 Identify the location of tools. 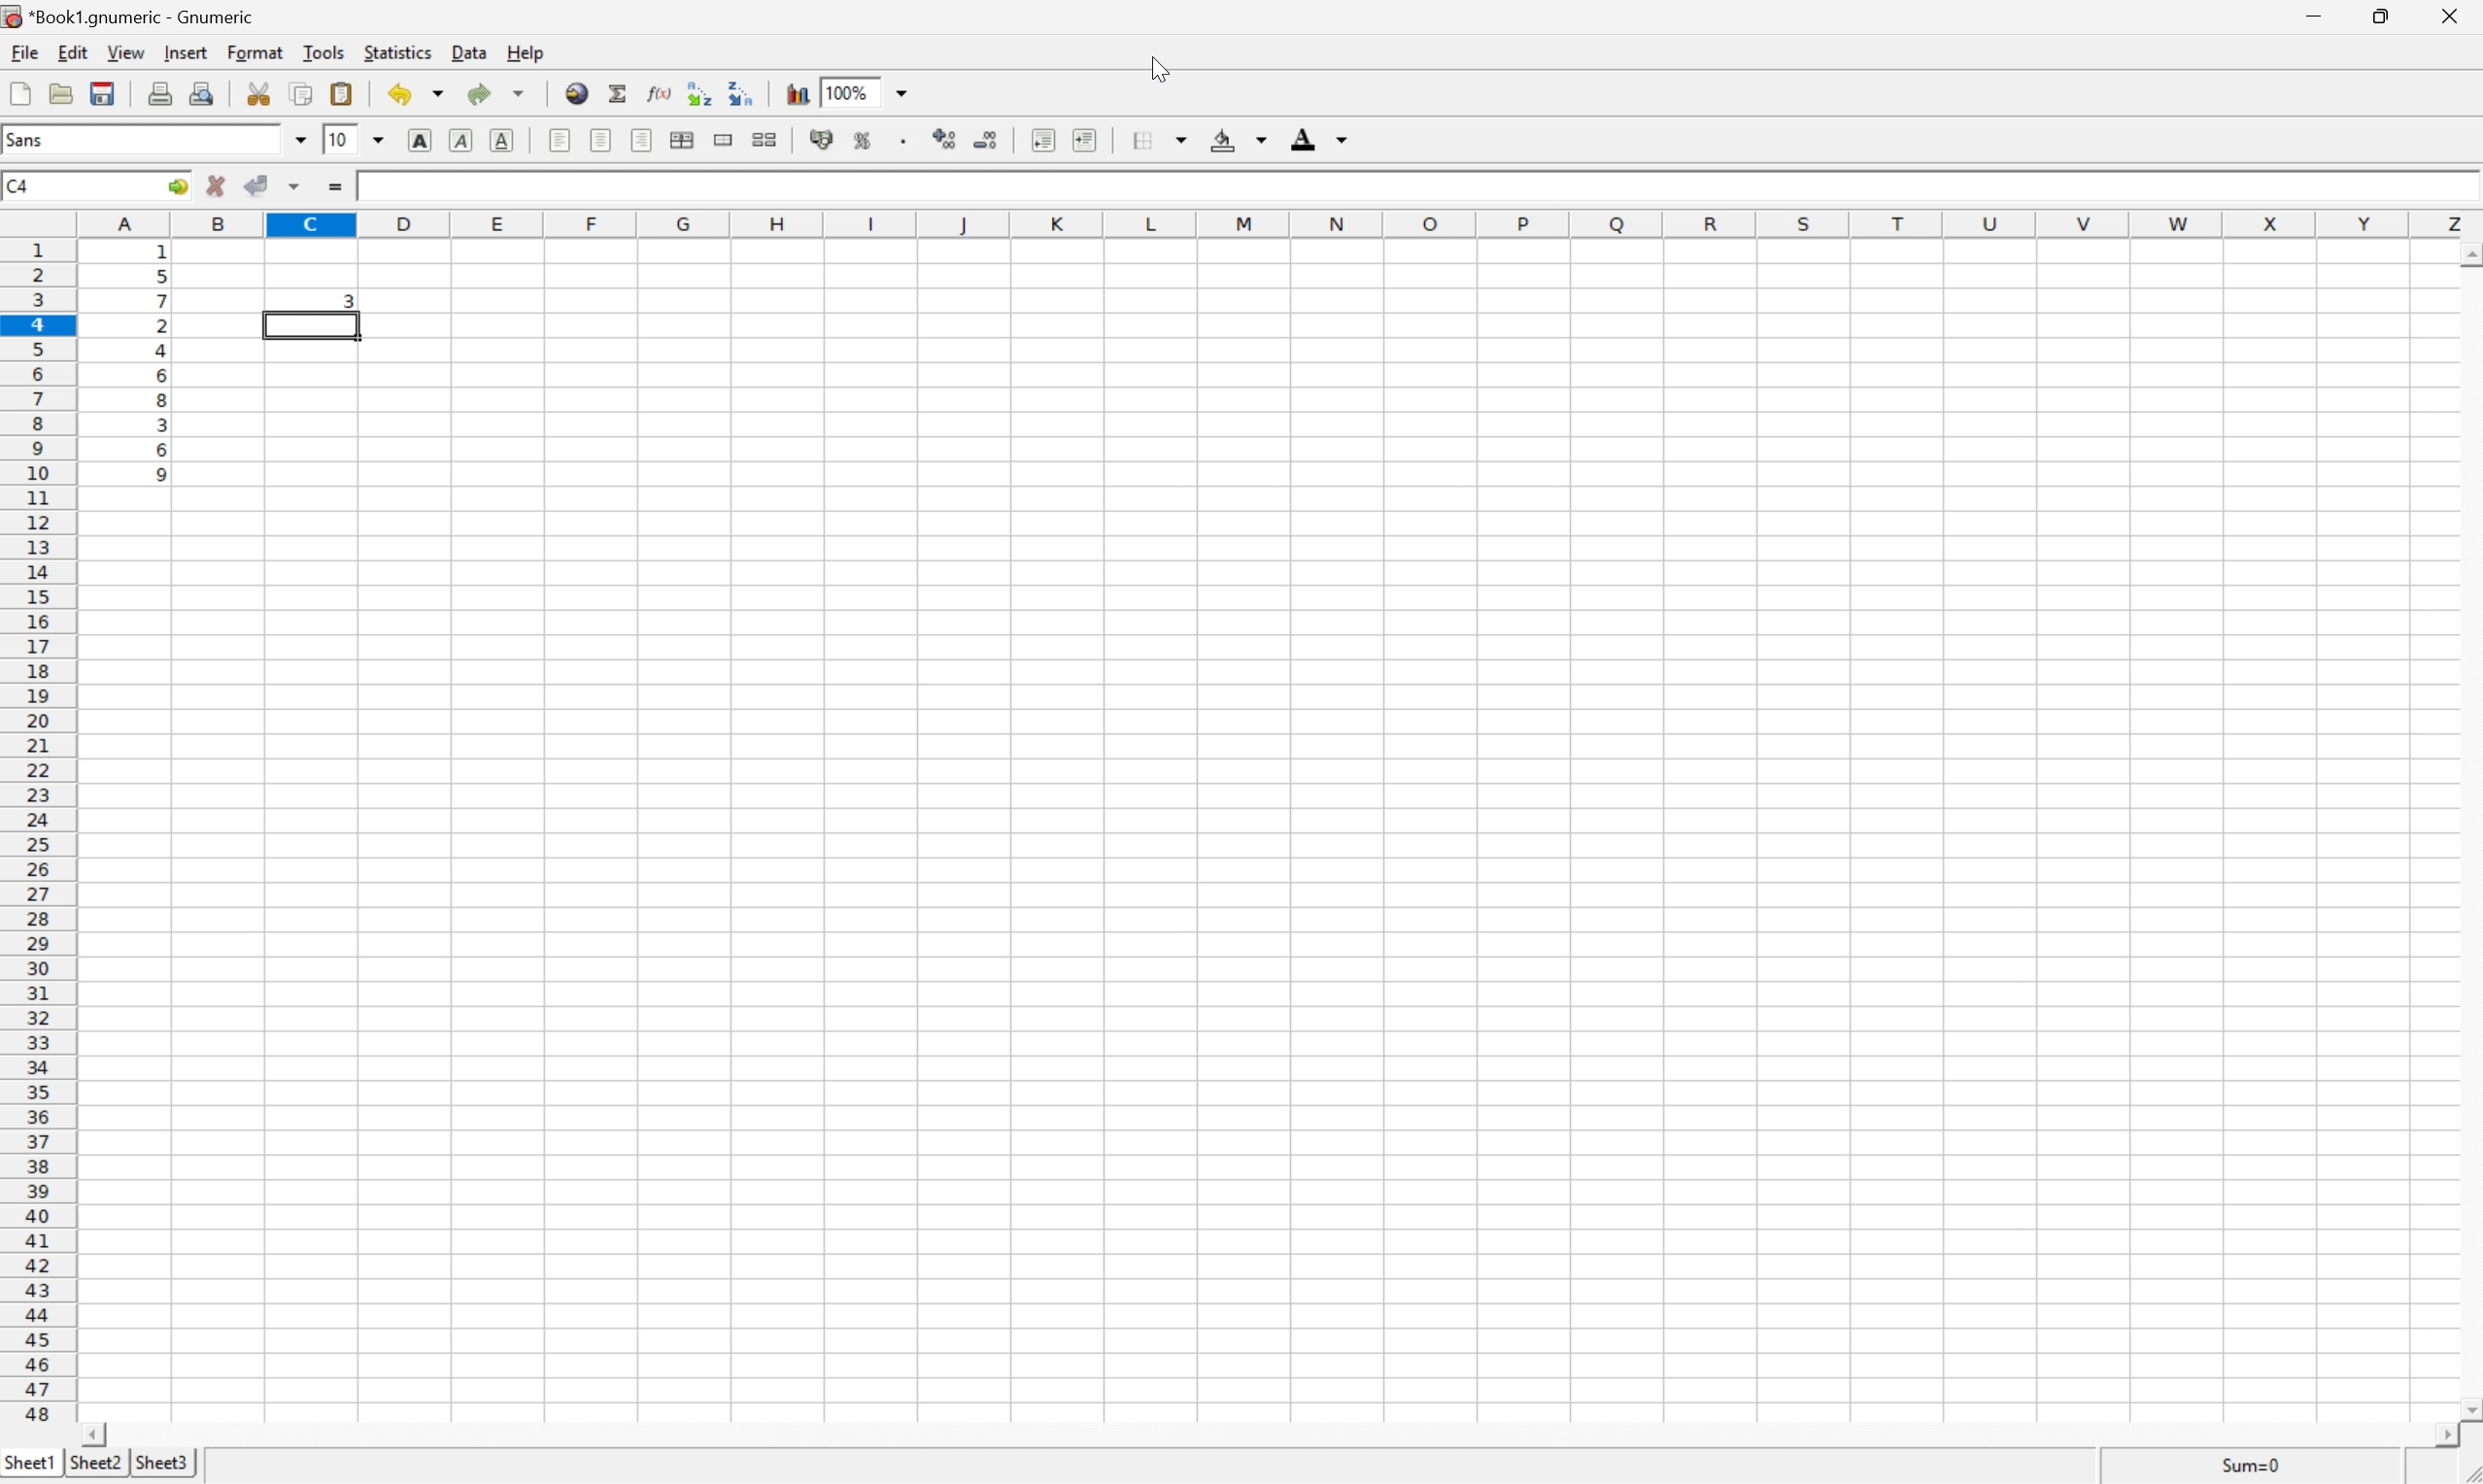
(323, 54).